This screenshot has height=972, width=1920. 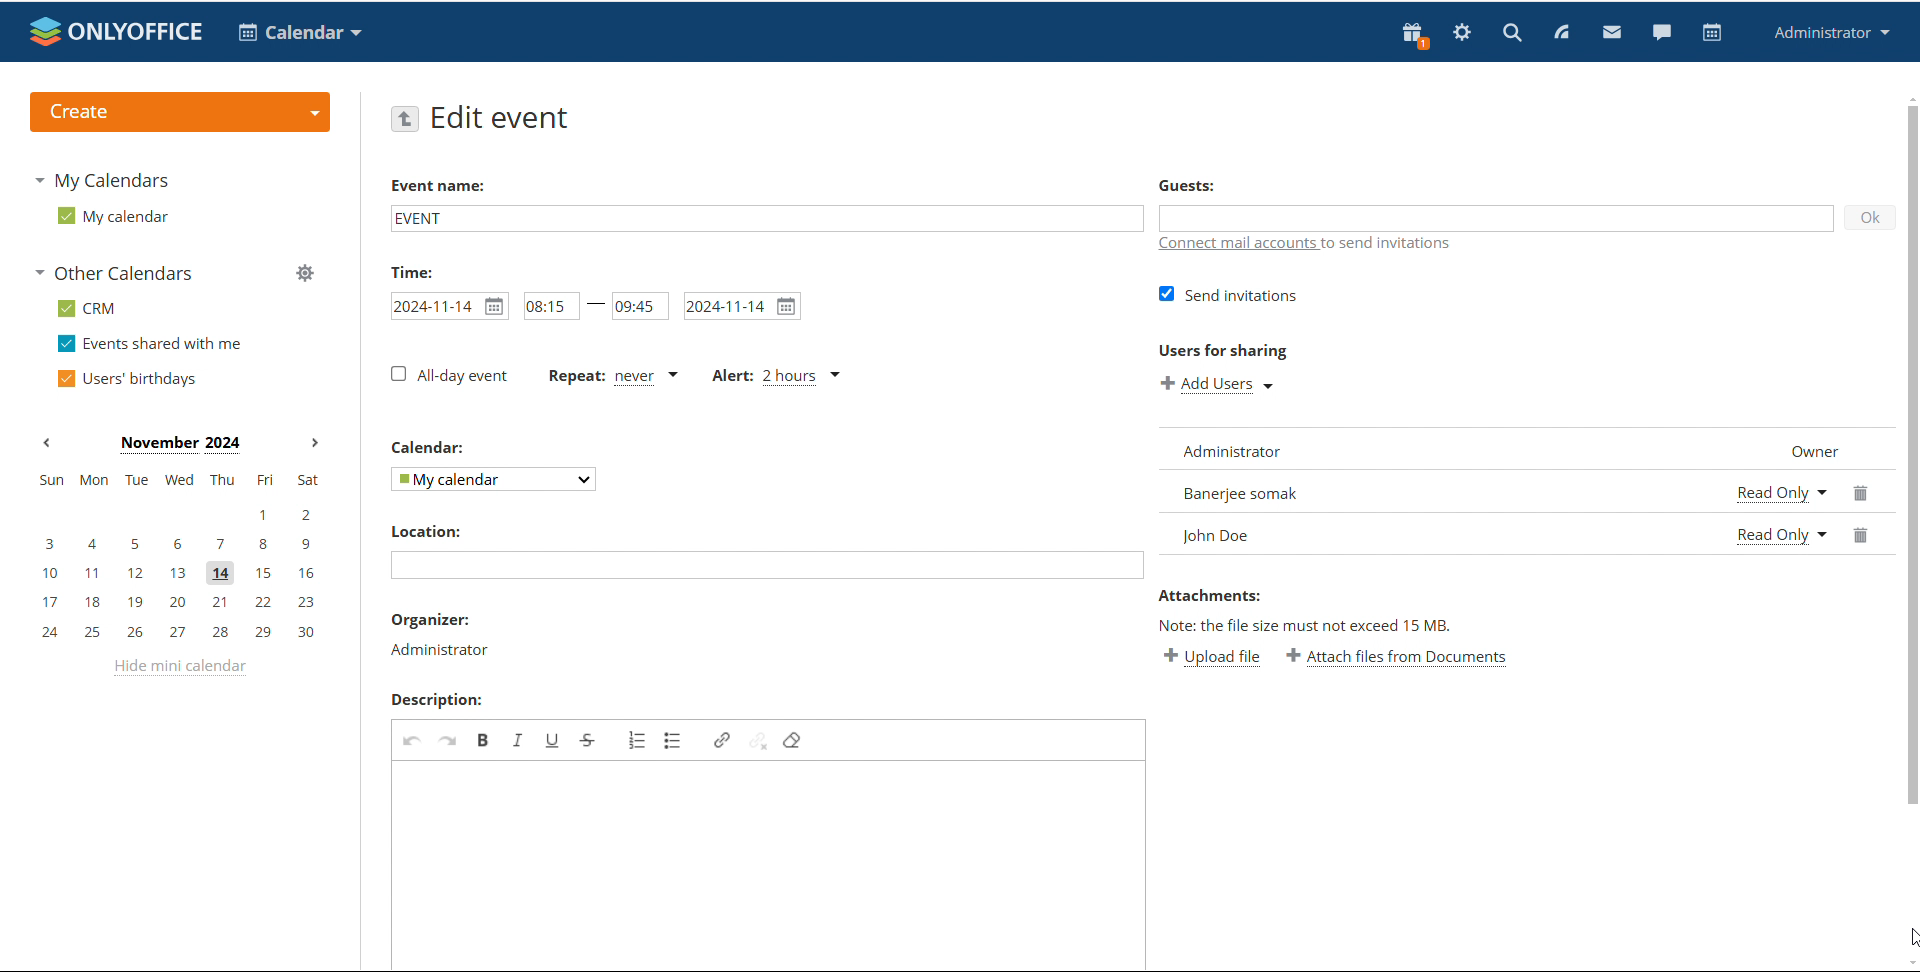 What do you see at coordinates (1512, 31) in the screenshot?
I see `search` at bounding box center [1512, 31].